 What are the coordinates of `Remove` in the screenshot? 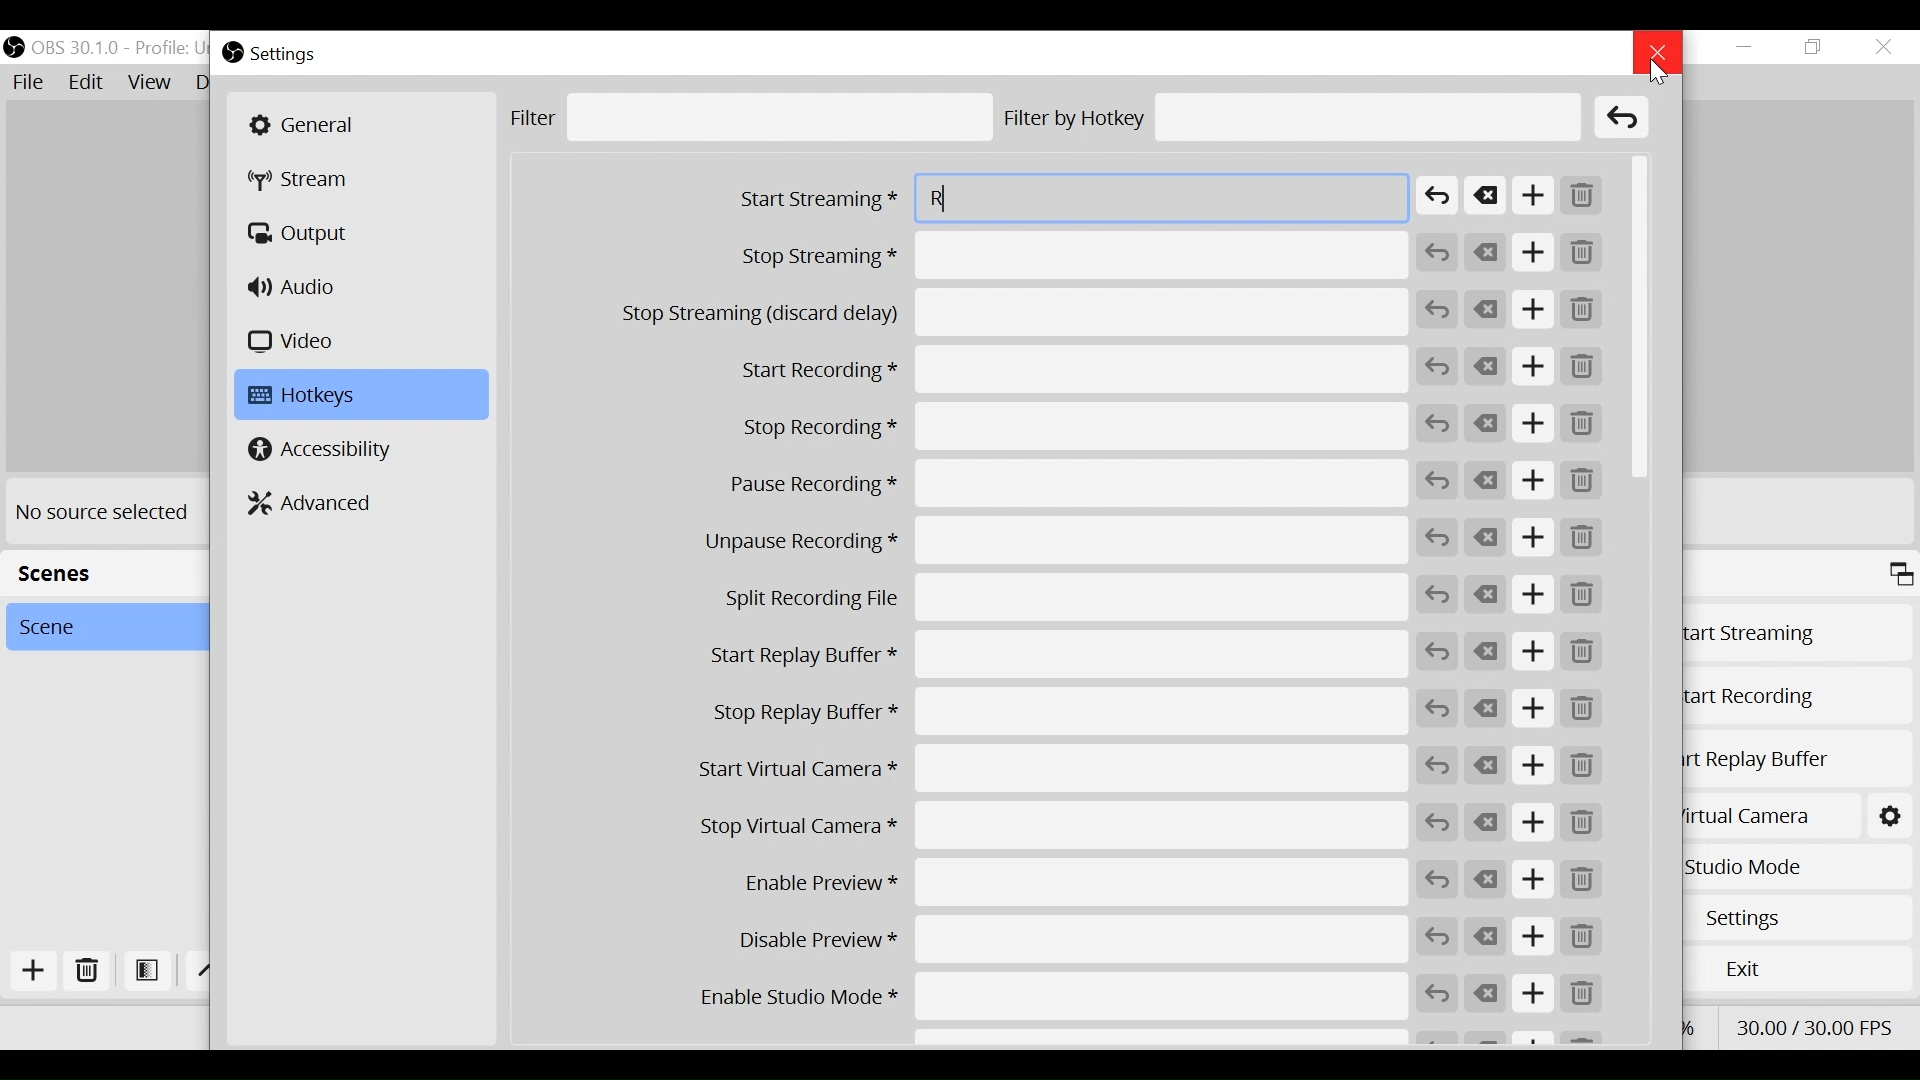 It's located at (1582, 767).